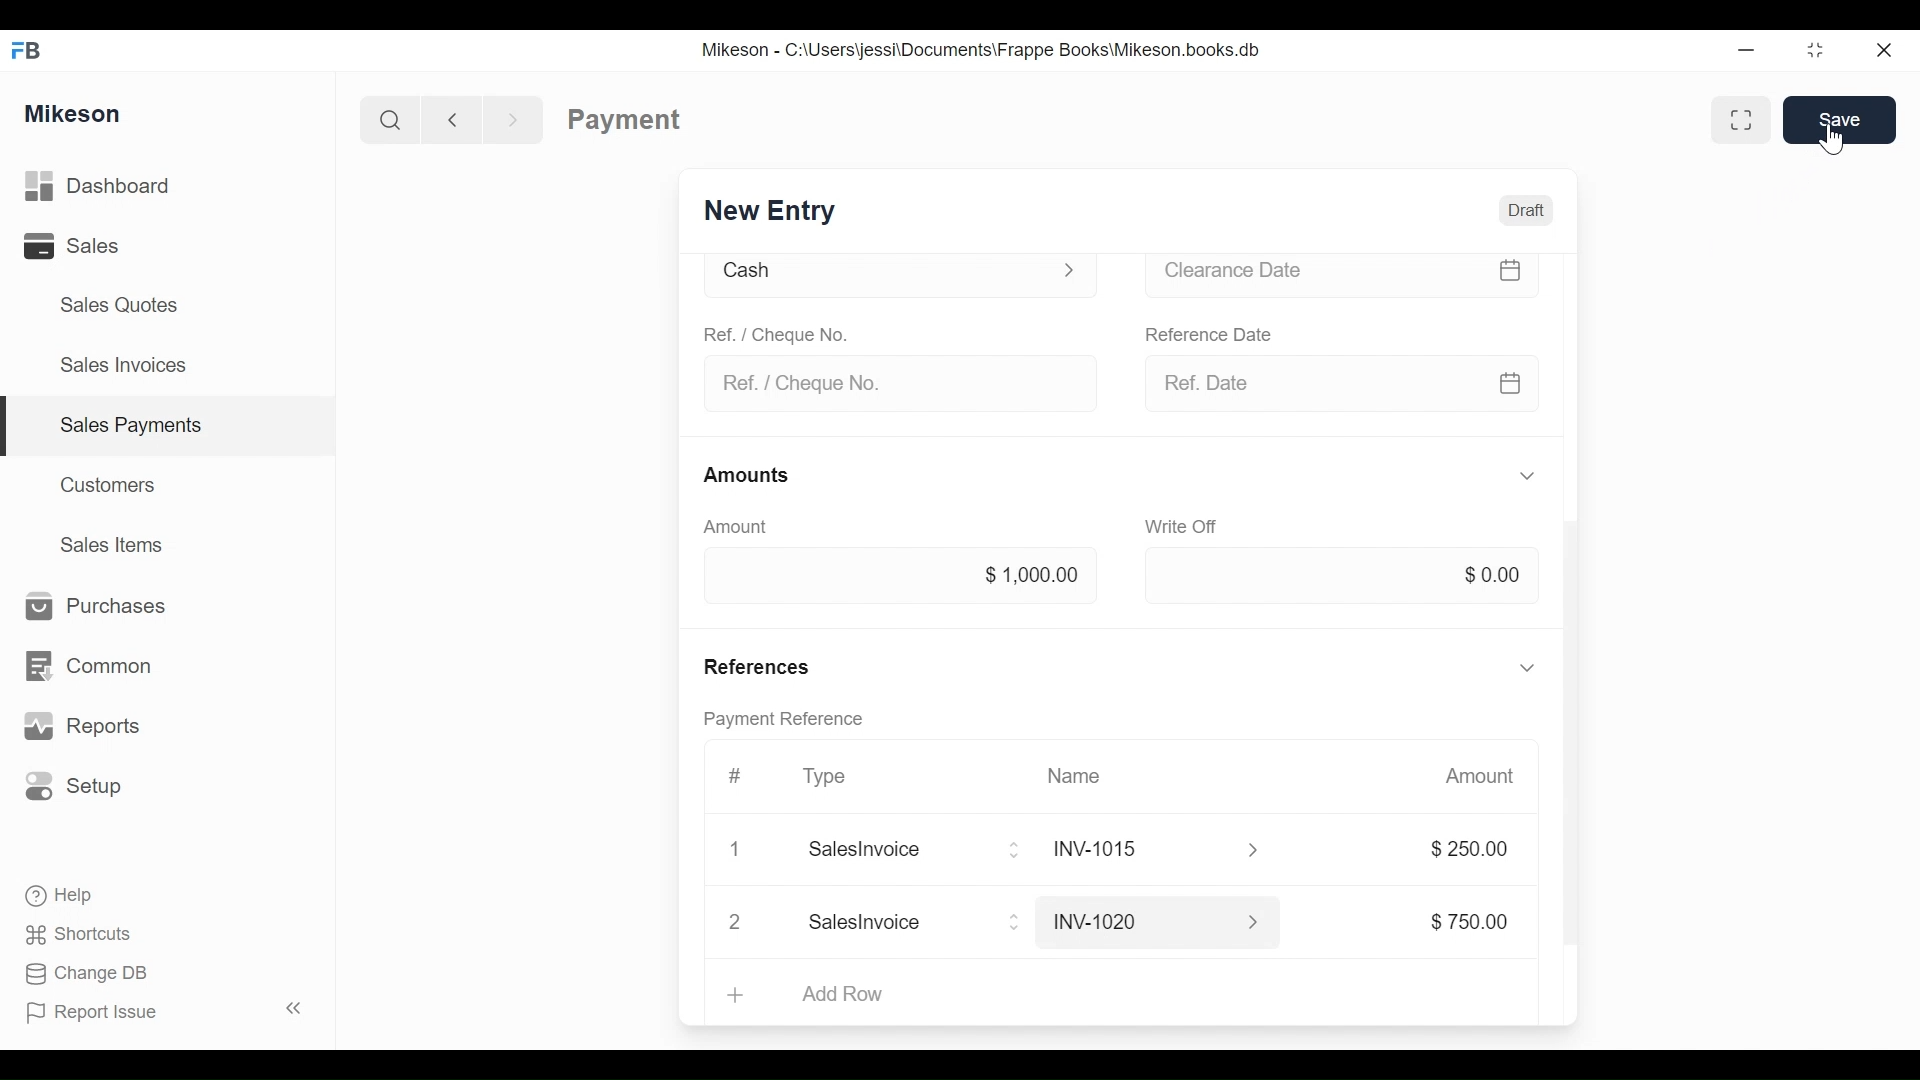 Image resolution: width=1920 pixels, height=1080 pixels. Describe the element at coordinates (1843, 121) in the screenshot. I see `Save` at that location.